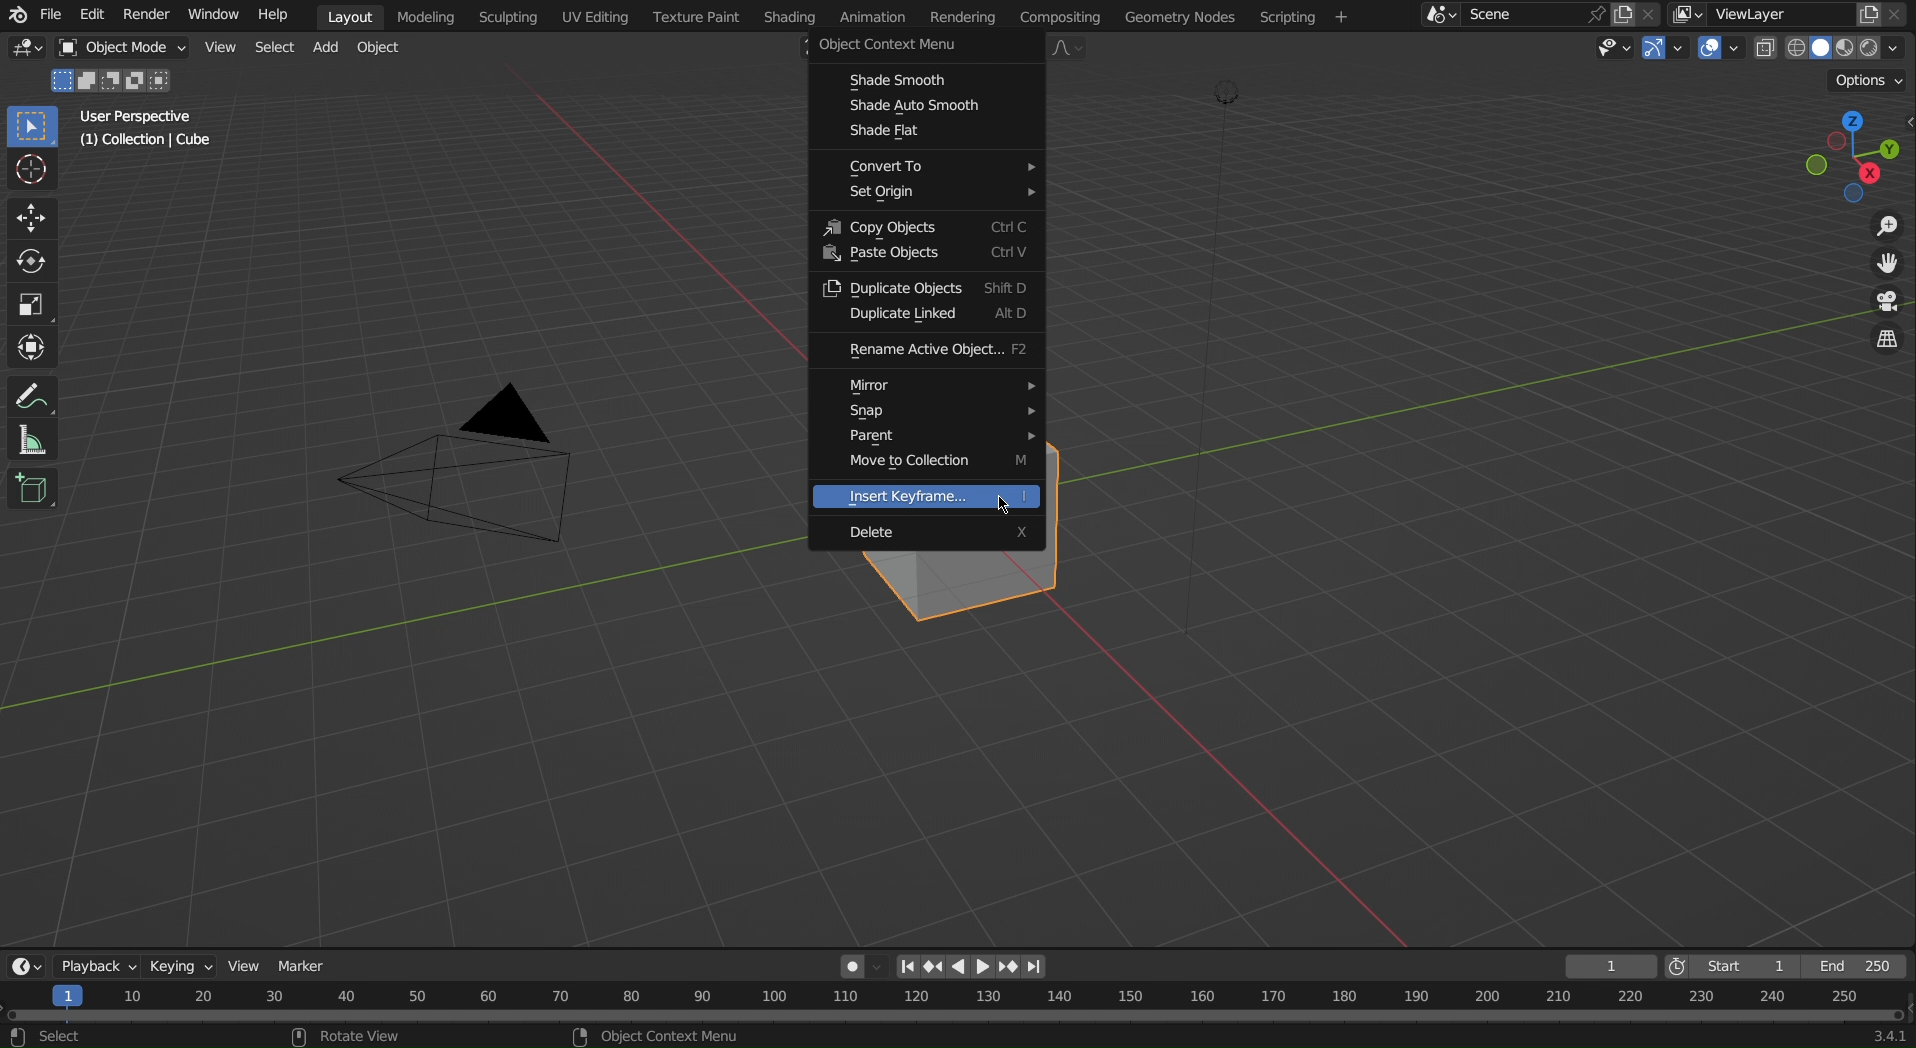 The width and height of the screenshot is (1916, 1048). Describe the element at coordinates (924, 433) in the screenshot. I see `Parent` at that location.